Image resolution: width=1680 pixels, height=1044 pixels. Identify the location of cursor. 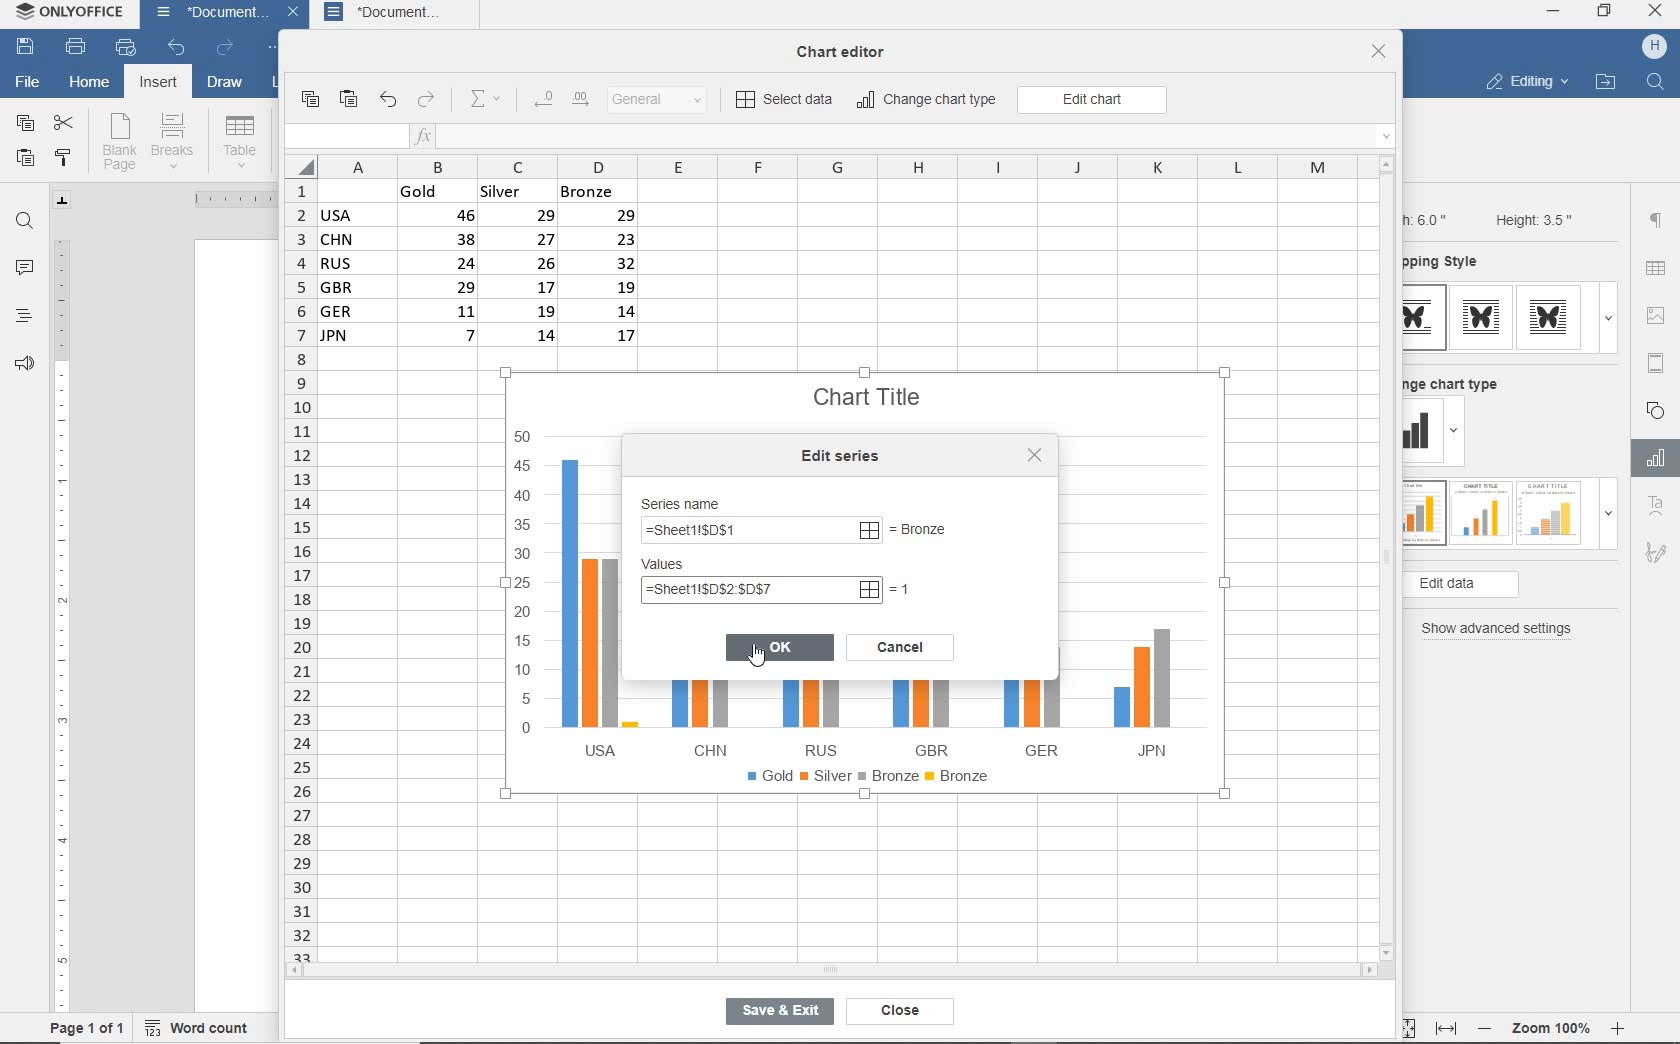
(764, 661).